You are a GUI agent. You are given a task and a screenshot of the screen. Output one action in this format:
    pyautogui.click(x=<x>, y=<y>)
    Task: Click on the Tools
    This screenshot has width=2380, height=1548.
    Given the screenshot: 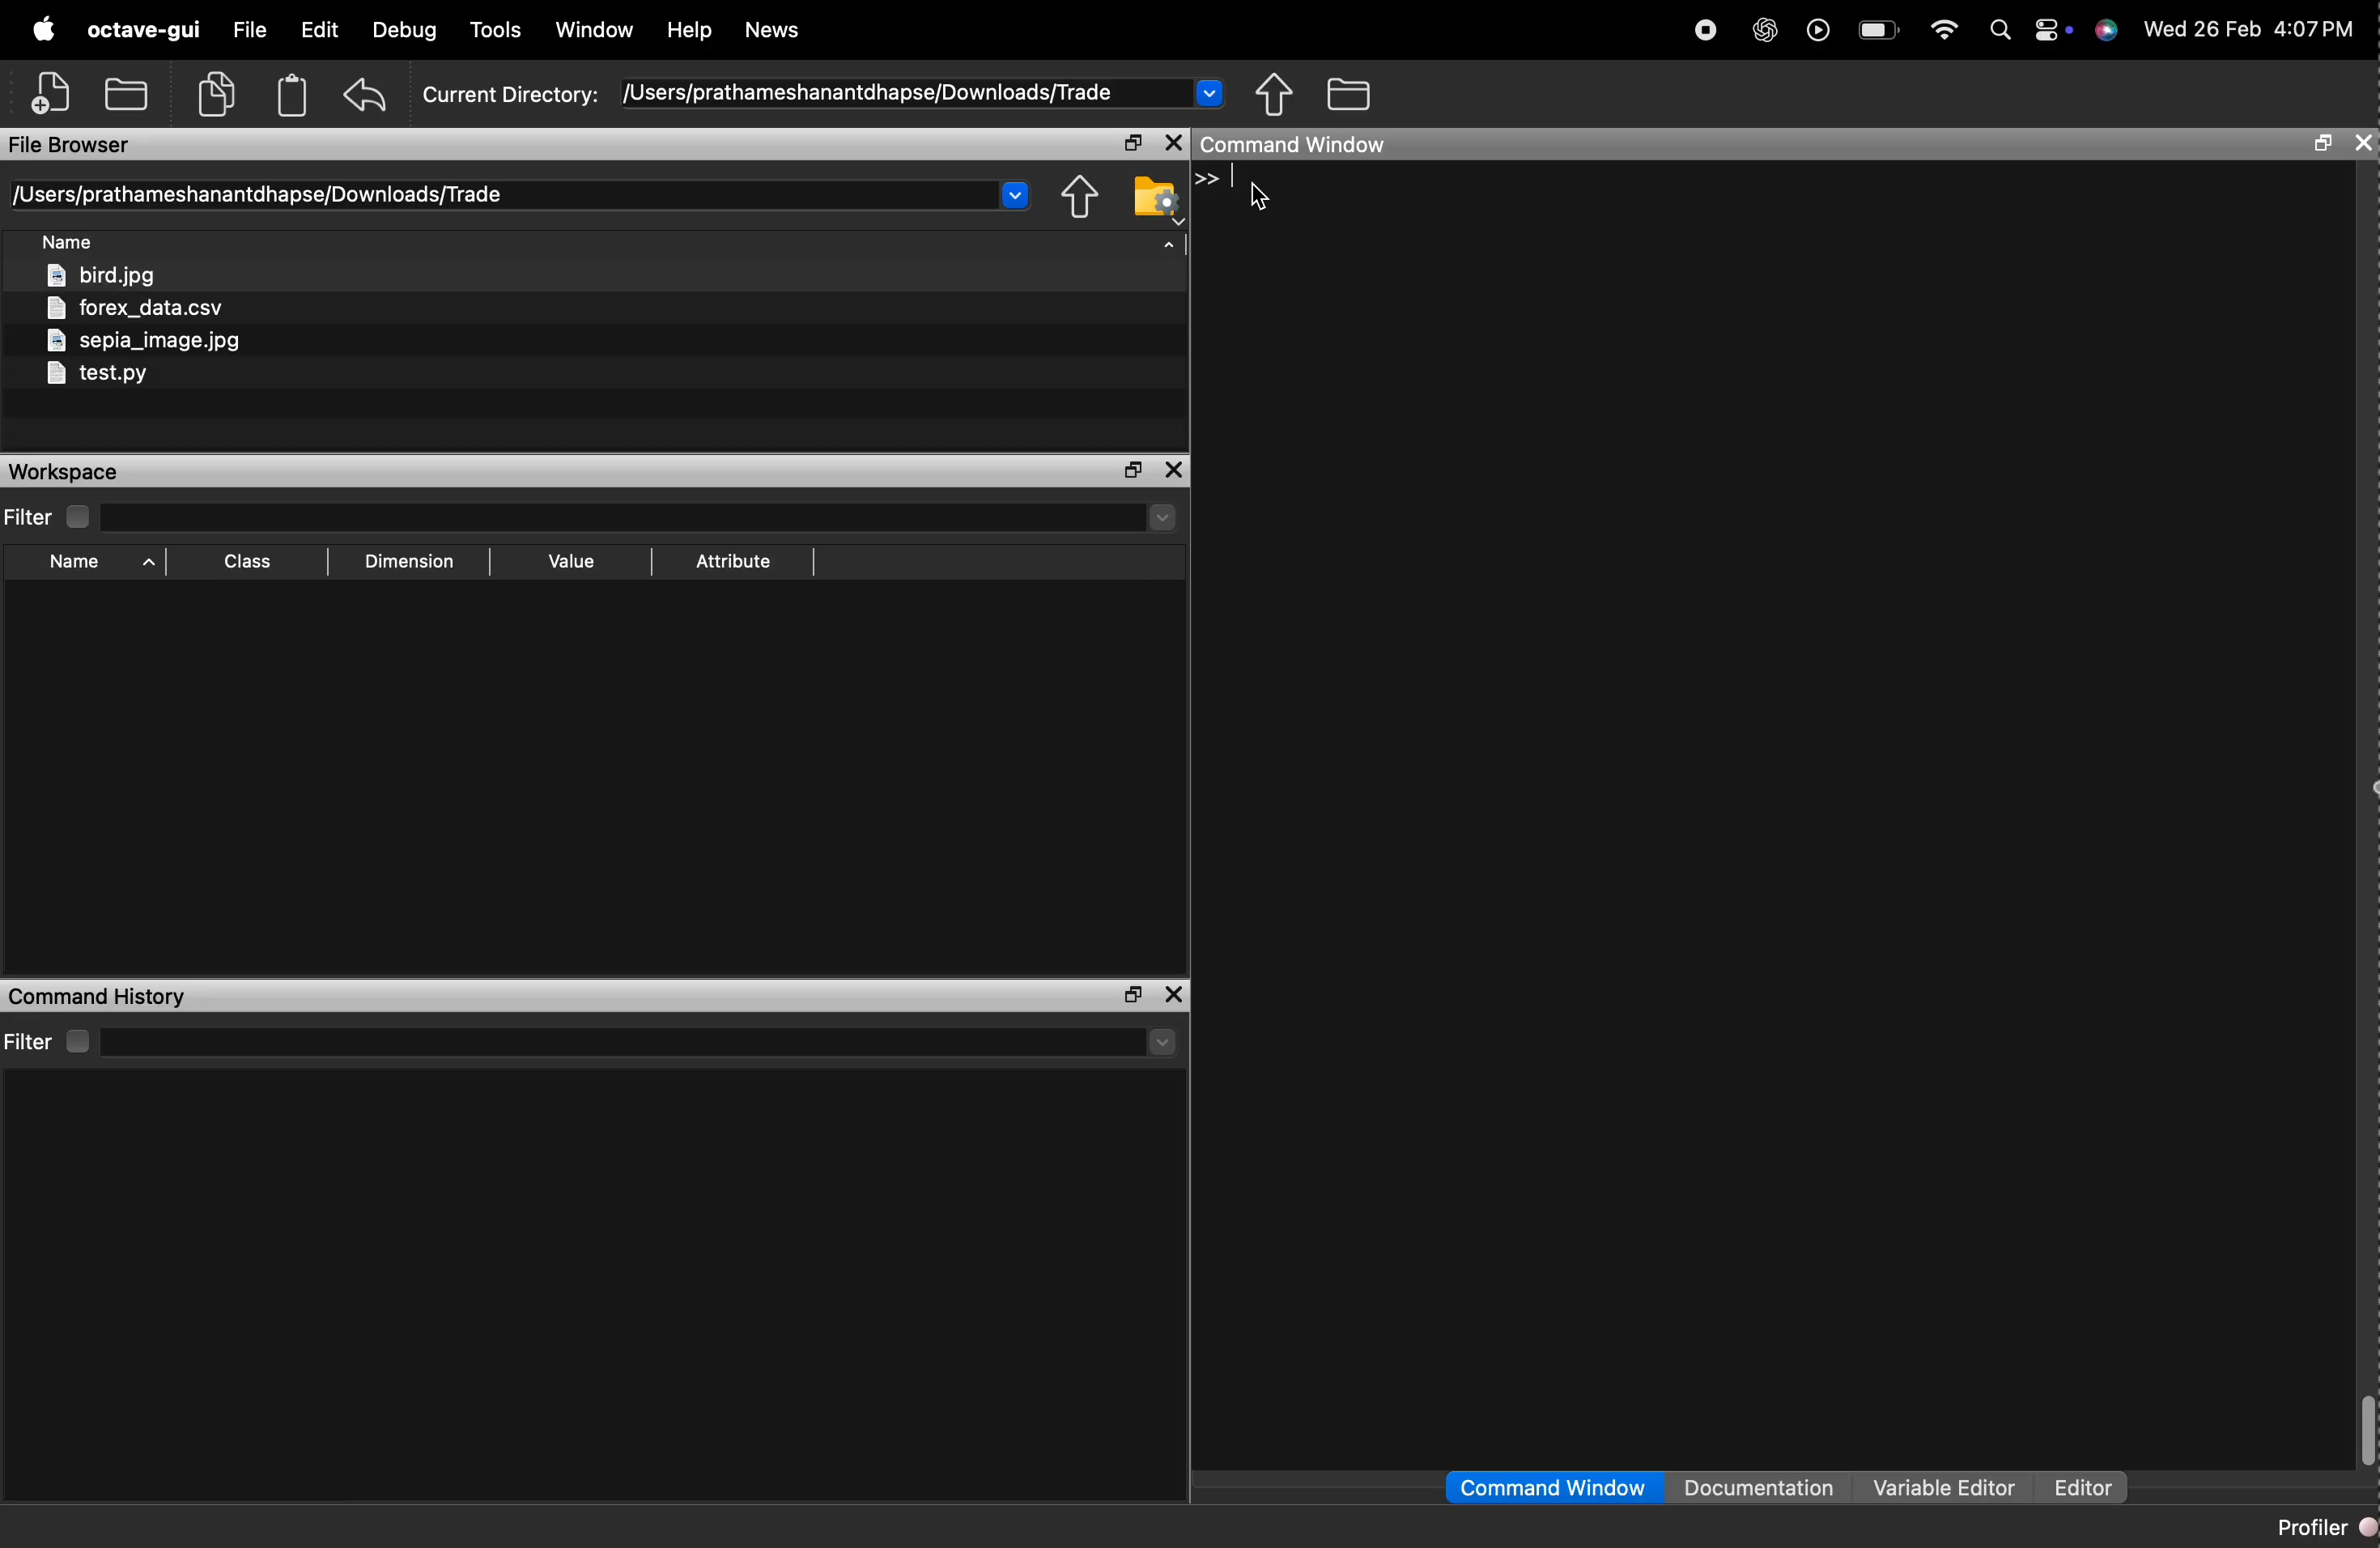 What is the action you would take?
    pyautogui.click(x=497, y=31)
    